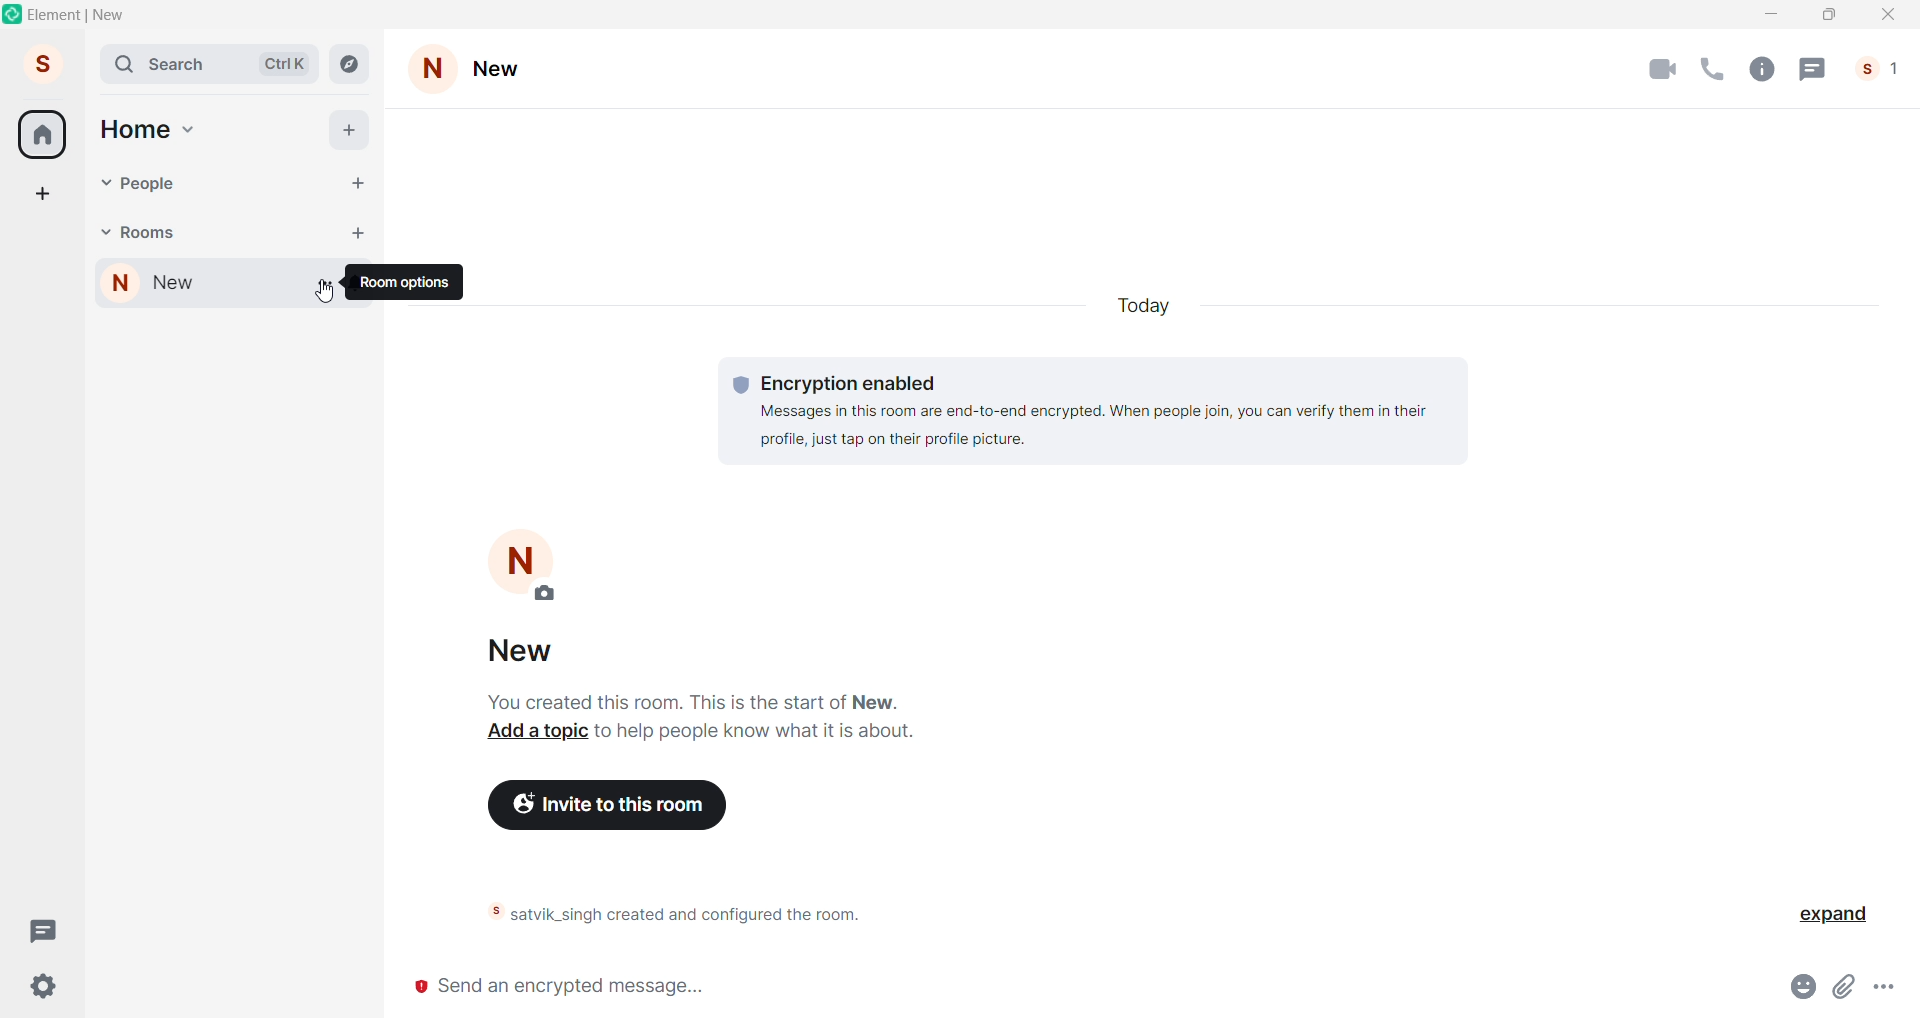 Image resolution: width=1920 pixels, height=1018 pixels. Describe the element at coordinates (46, 985) in the screenshot. I see `Quick Settings` at that location.